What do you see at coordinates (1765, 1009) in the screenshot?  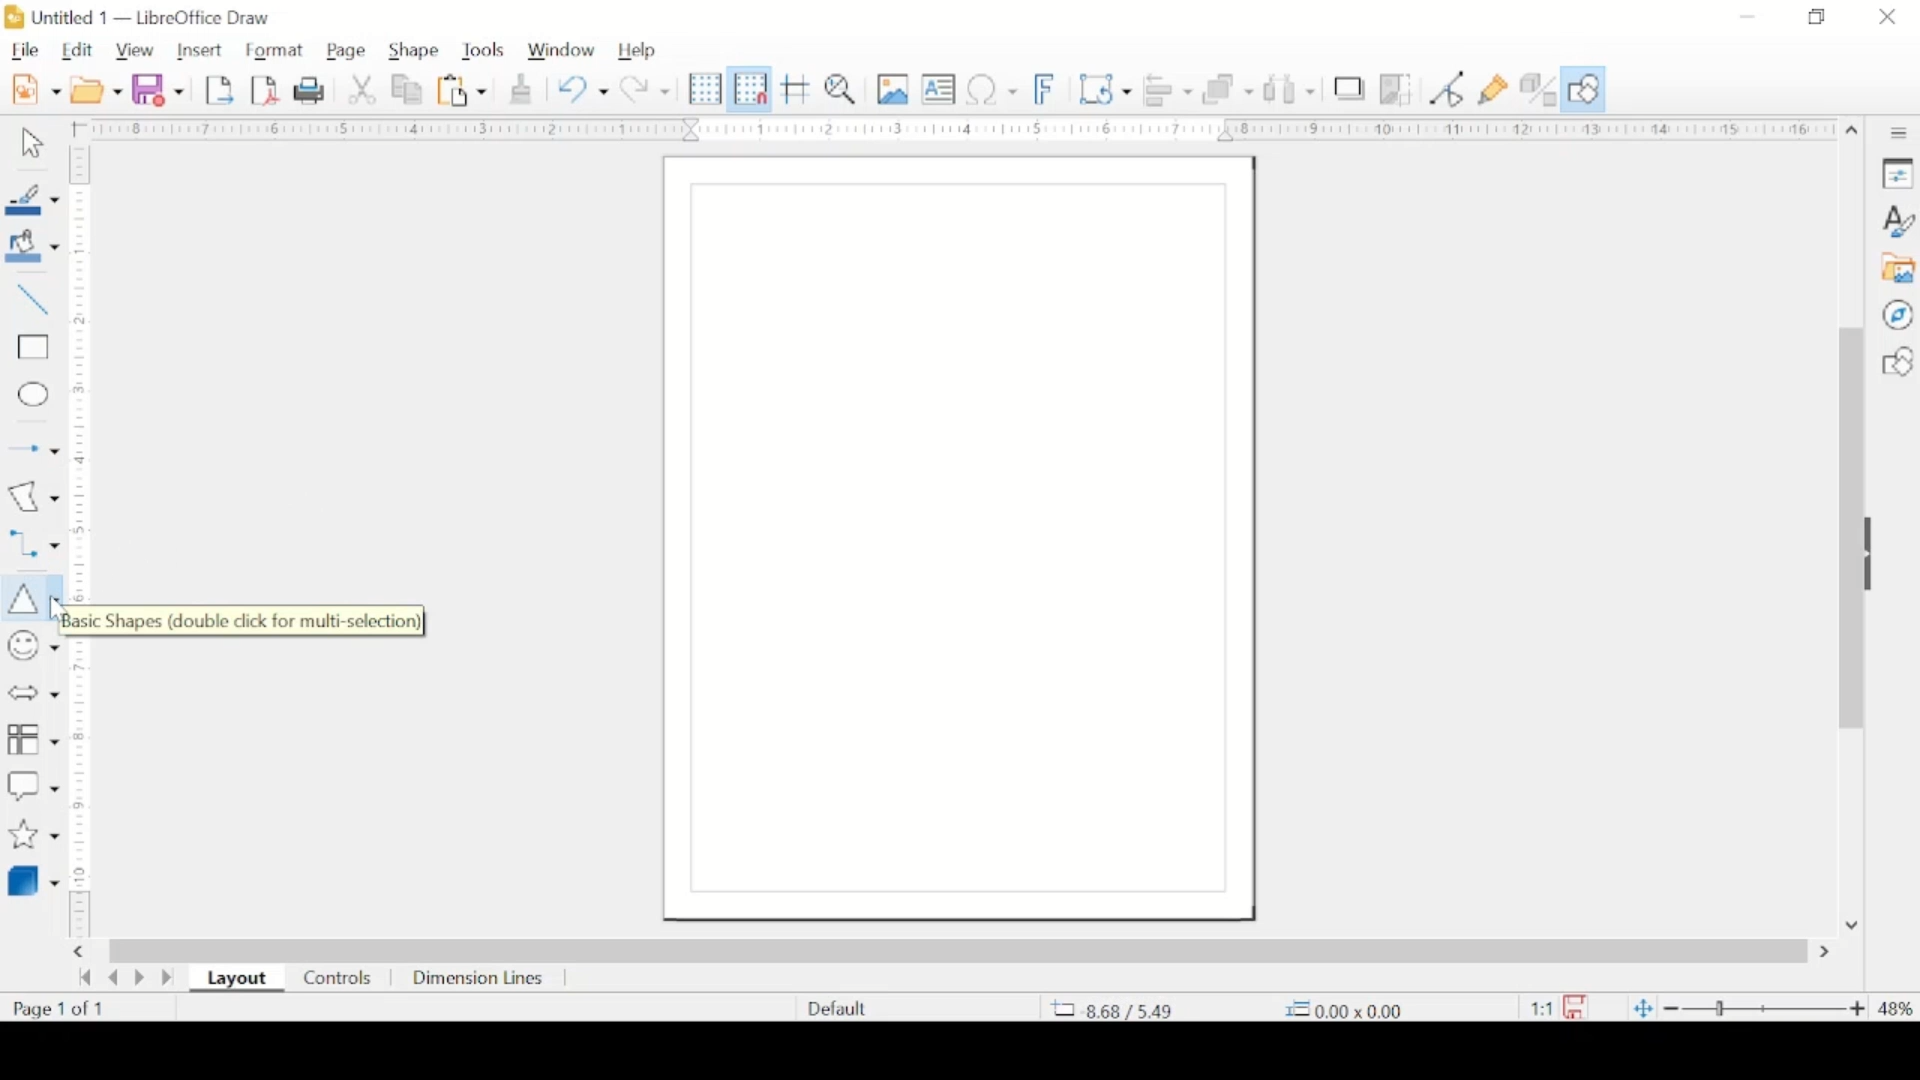 I see `zoom slider` at bounding box center [1765, 1009].